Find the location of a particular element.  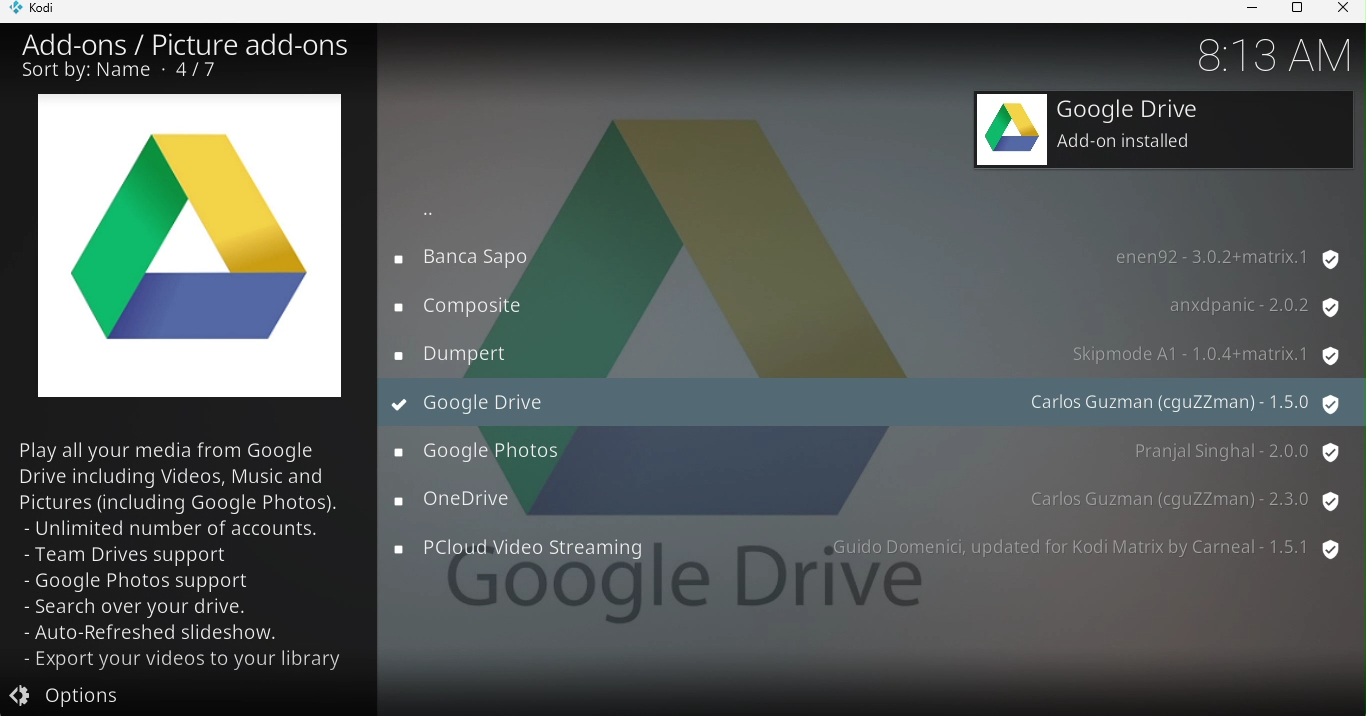

Minimize is located at coordinates (1246, 11).